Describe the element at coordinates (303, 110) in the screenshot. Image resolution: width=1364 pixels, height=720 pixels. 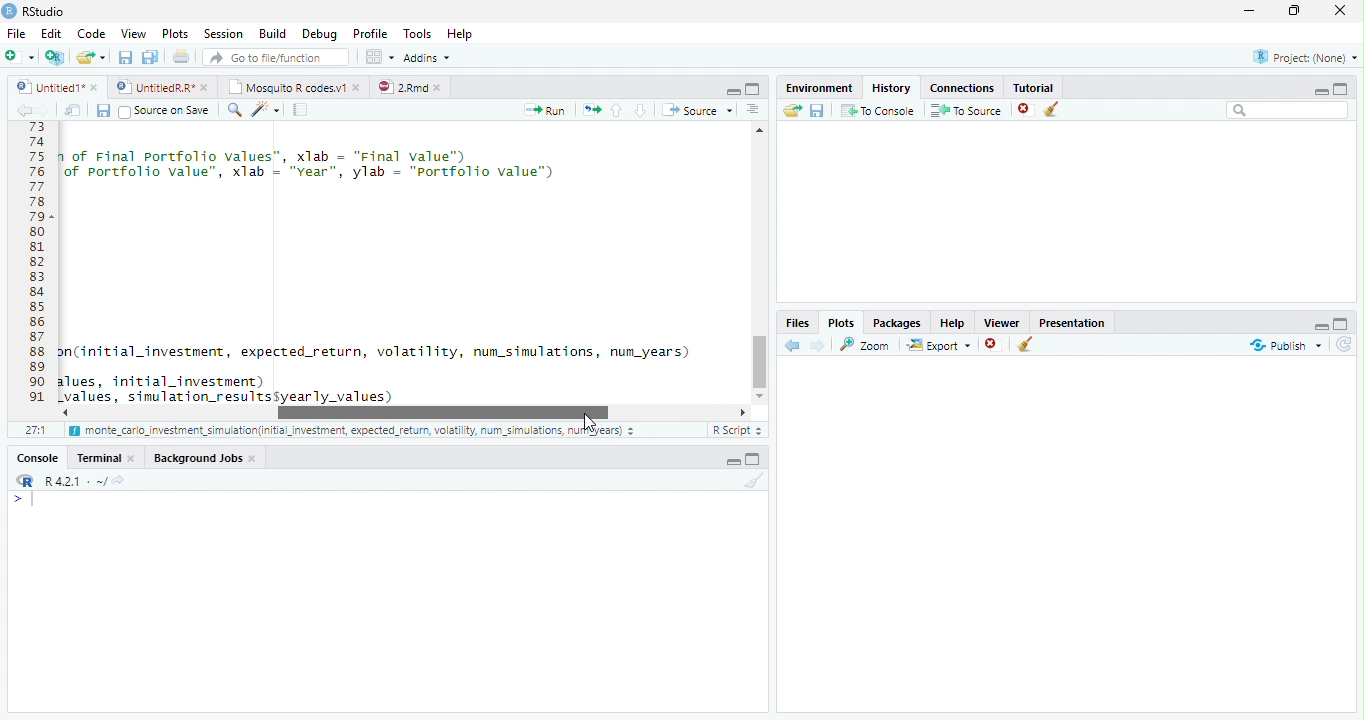
I see `Compile Report` at that location.